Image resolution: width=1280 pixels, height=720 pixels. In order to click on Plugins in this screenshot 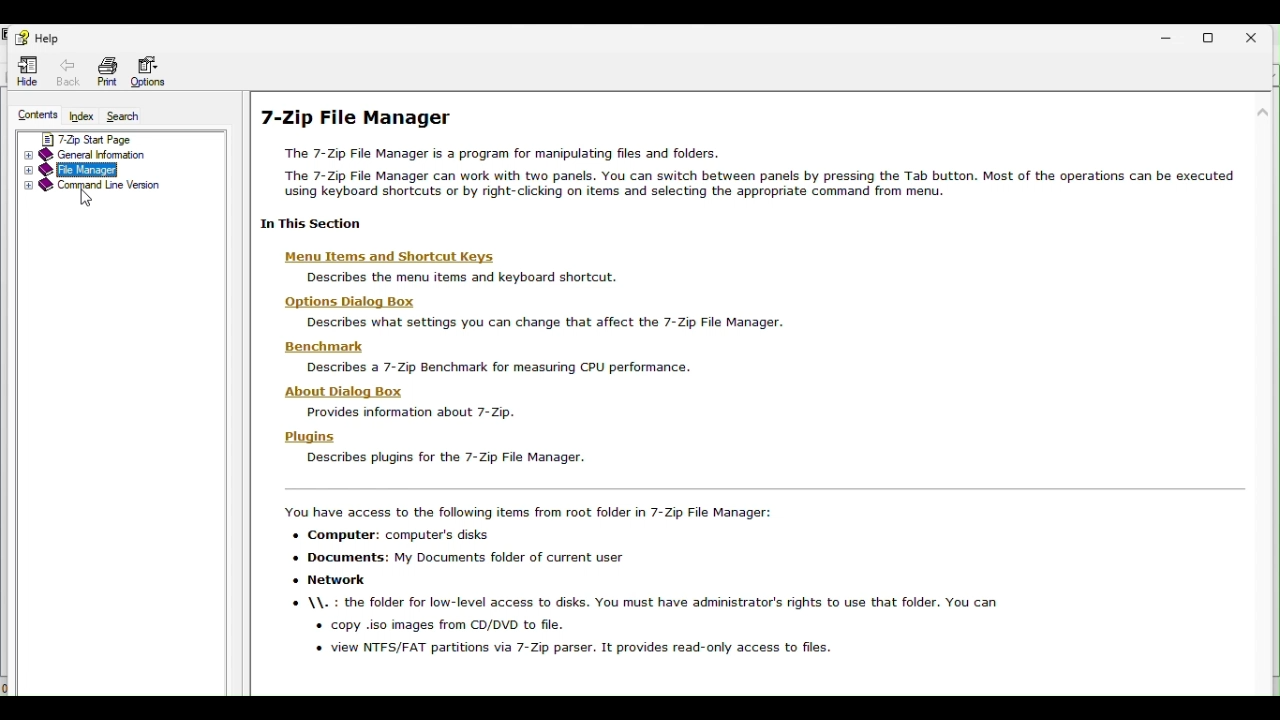, I will do `click(309, 436)`.